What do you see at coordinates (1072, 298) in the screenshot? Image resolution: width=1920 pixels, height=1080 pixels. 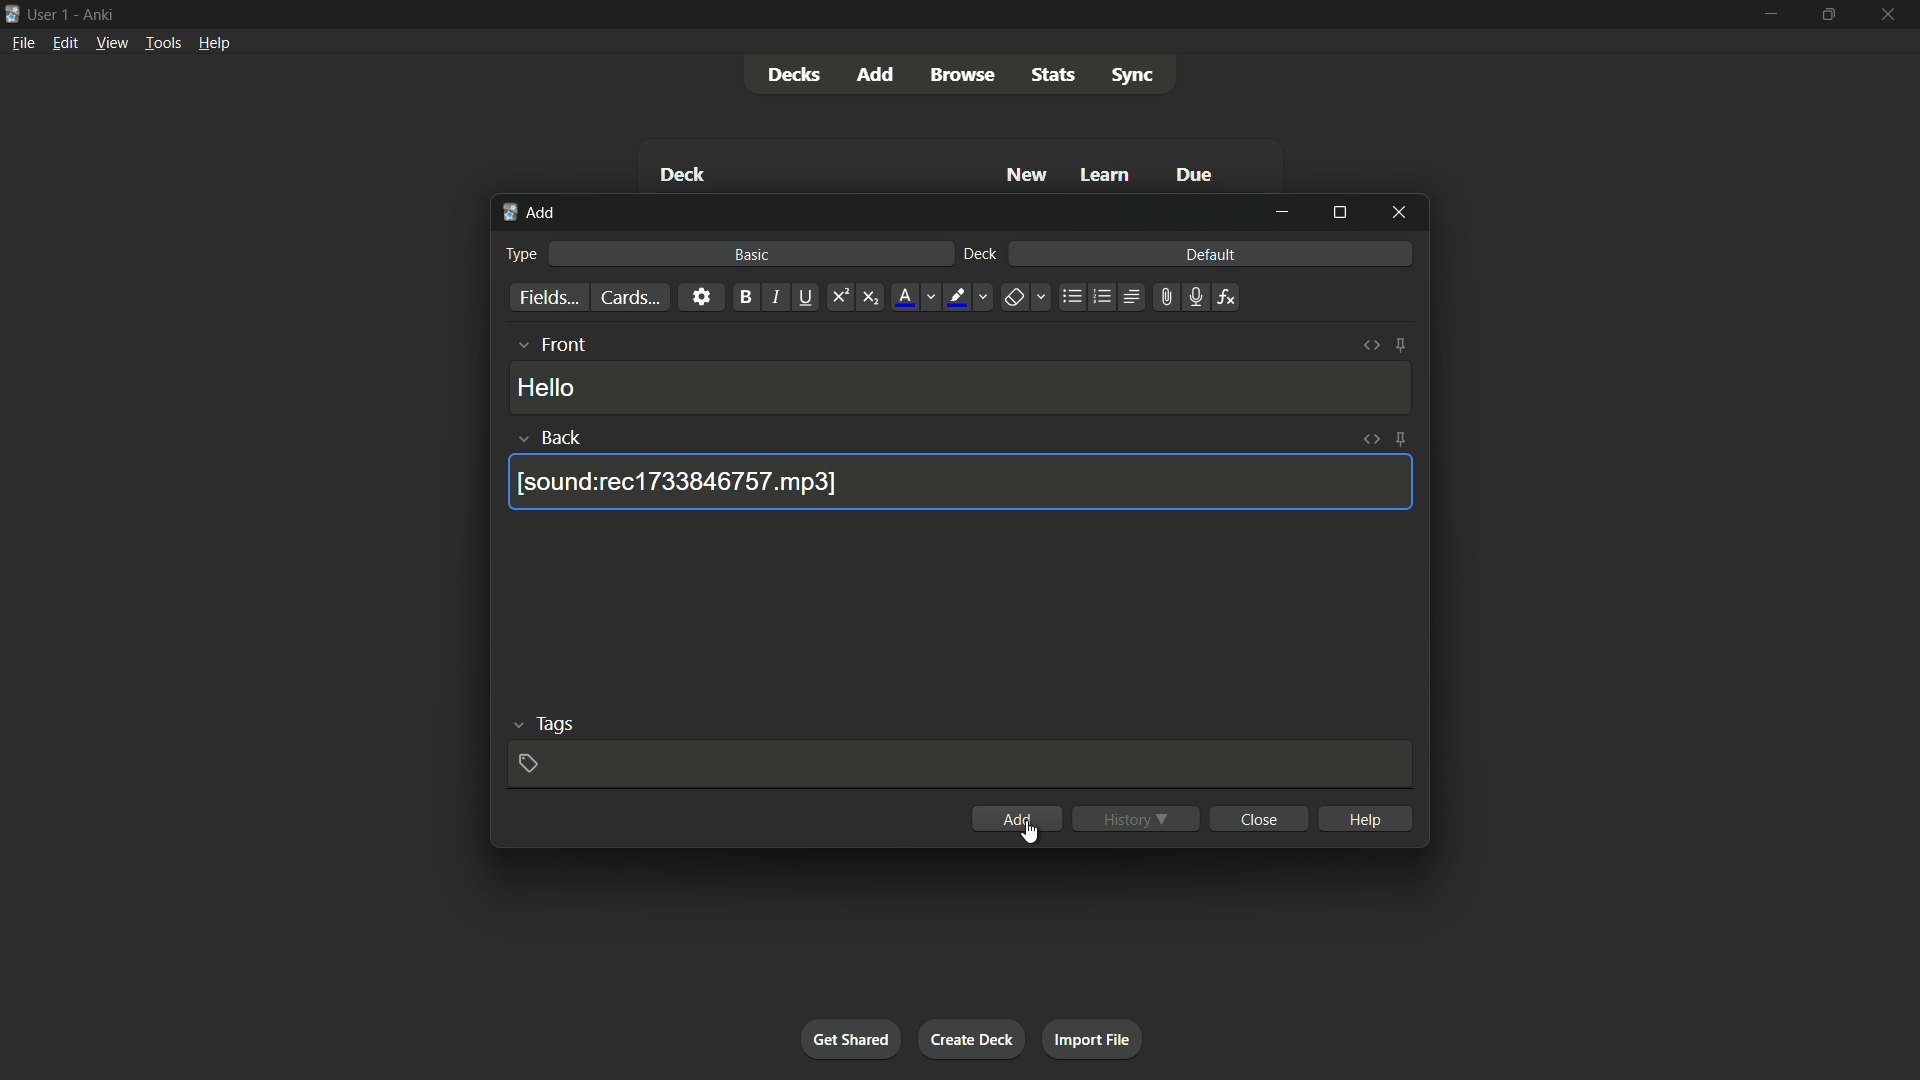 I see `unordered list` at bounding box center [1072, 298].